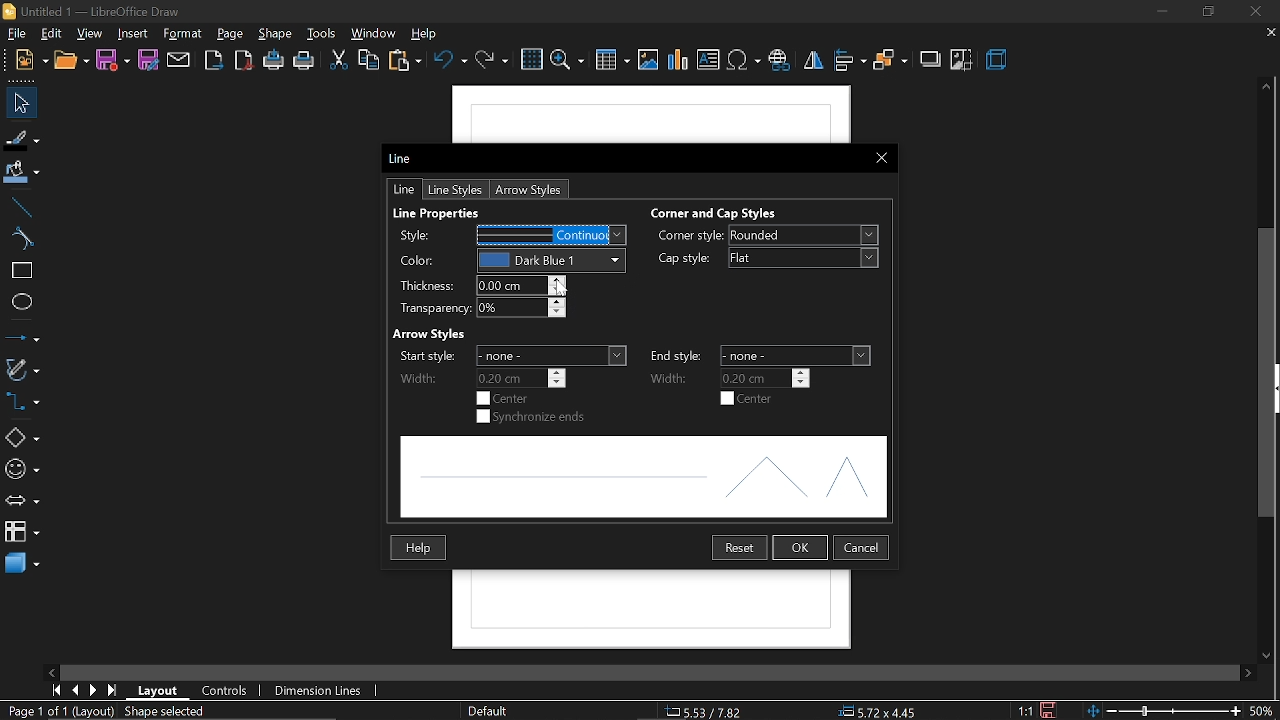 The image size is (1280, 720). What do you see at coordinates (1253, 11) in the screenshot?
I see `close` at bounding box center [1253, 11].